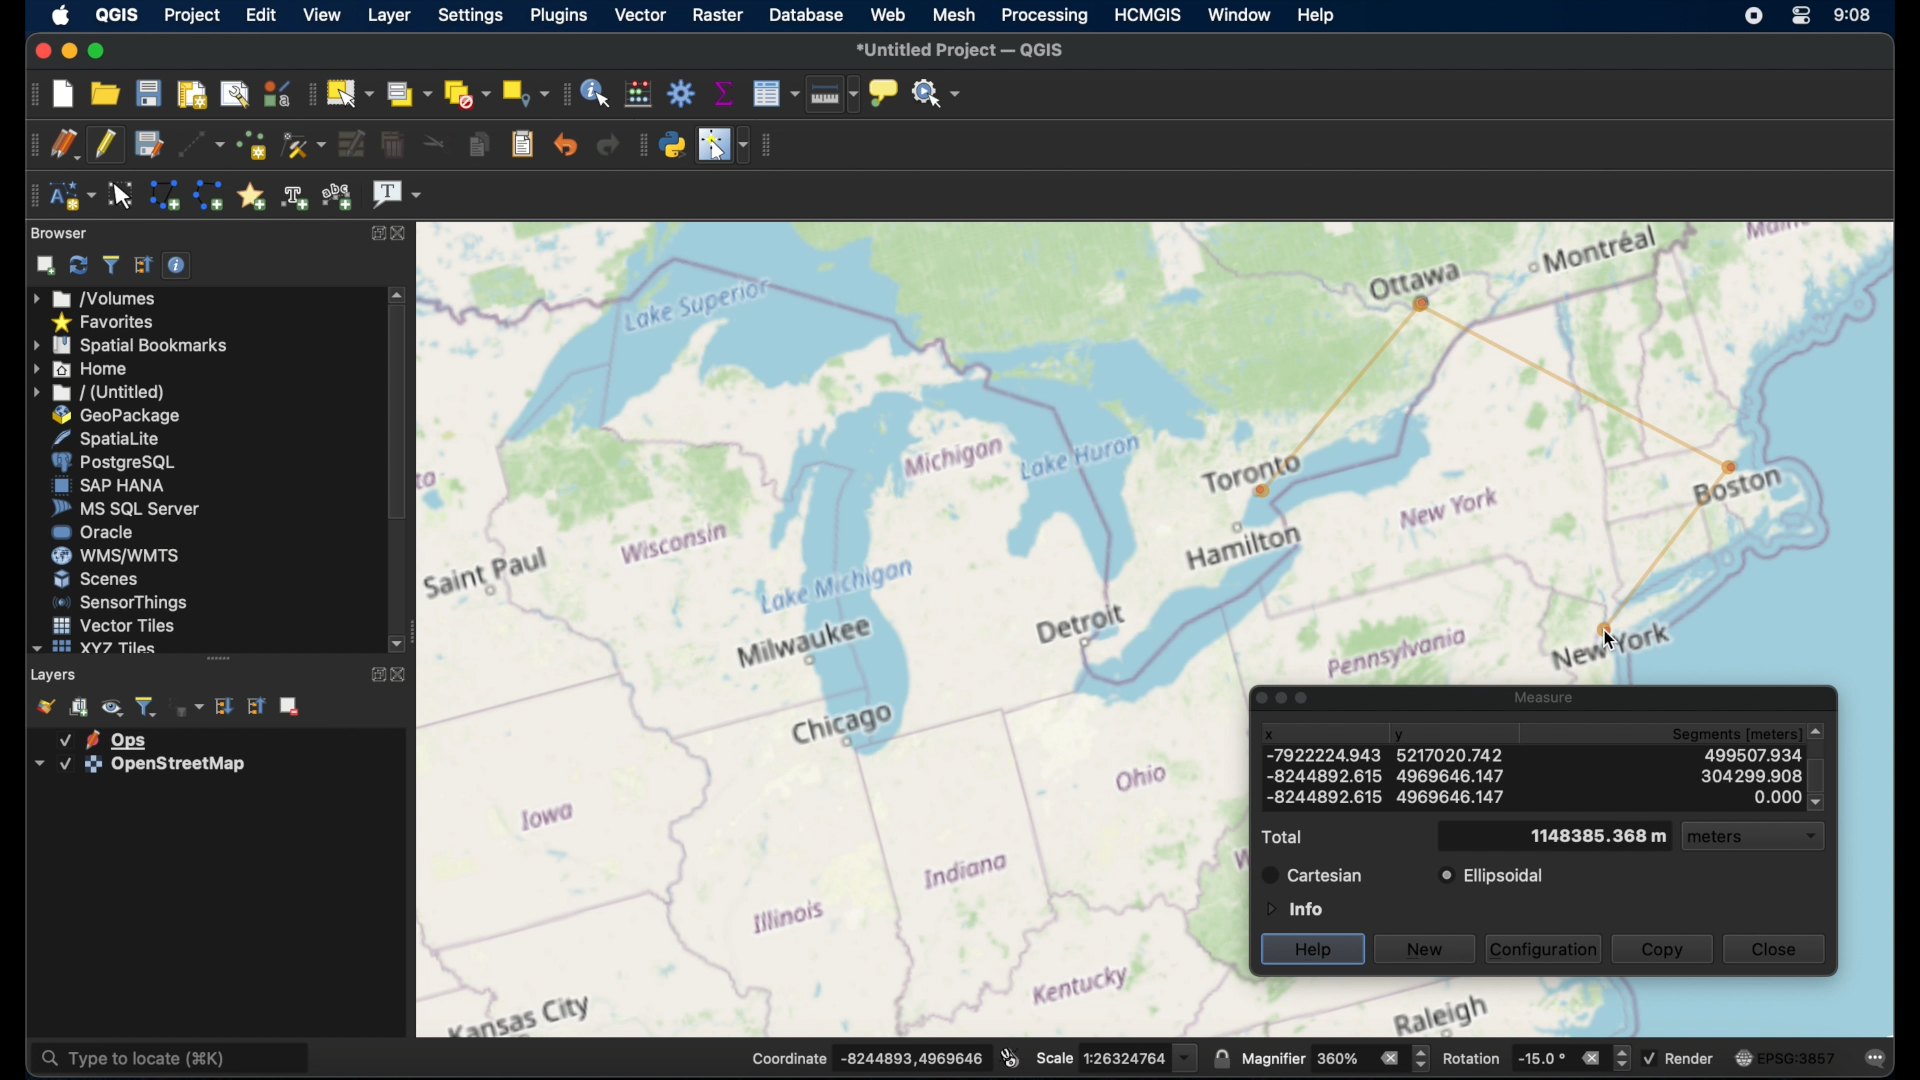 Image resolution: width=1920 pixels, height=1080 pixels. Describe the element at coordinates (379, 233) in the screenshot. I see `maximize` at that location.